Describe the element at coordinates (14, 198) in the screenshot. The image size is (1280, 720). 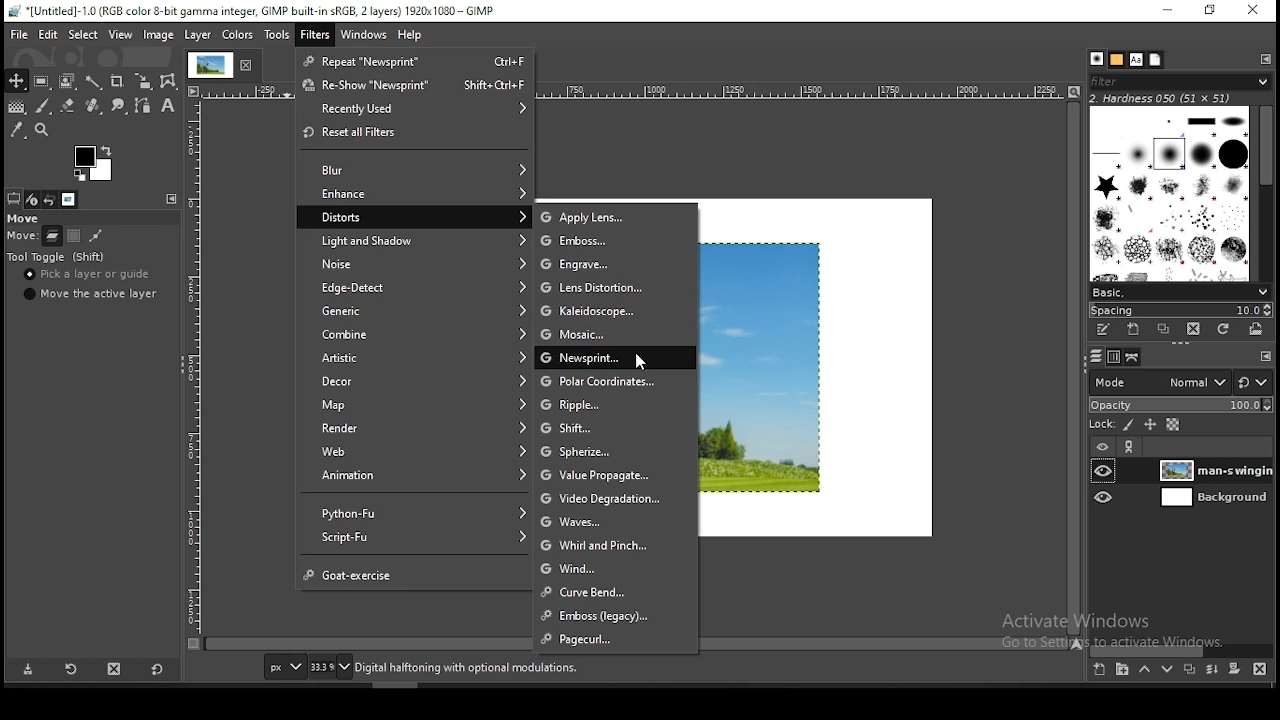
I see `tool options` at that location.